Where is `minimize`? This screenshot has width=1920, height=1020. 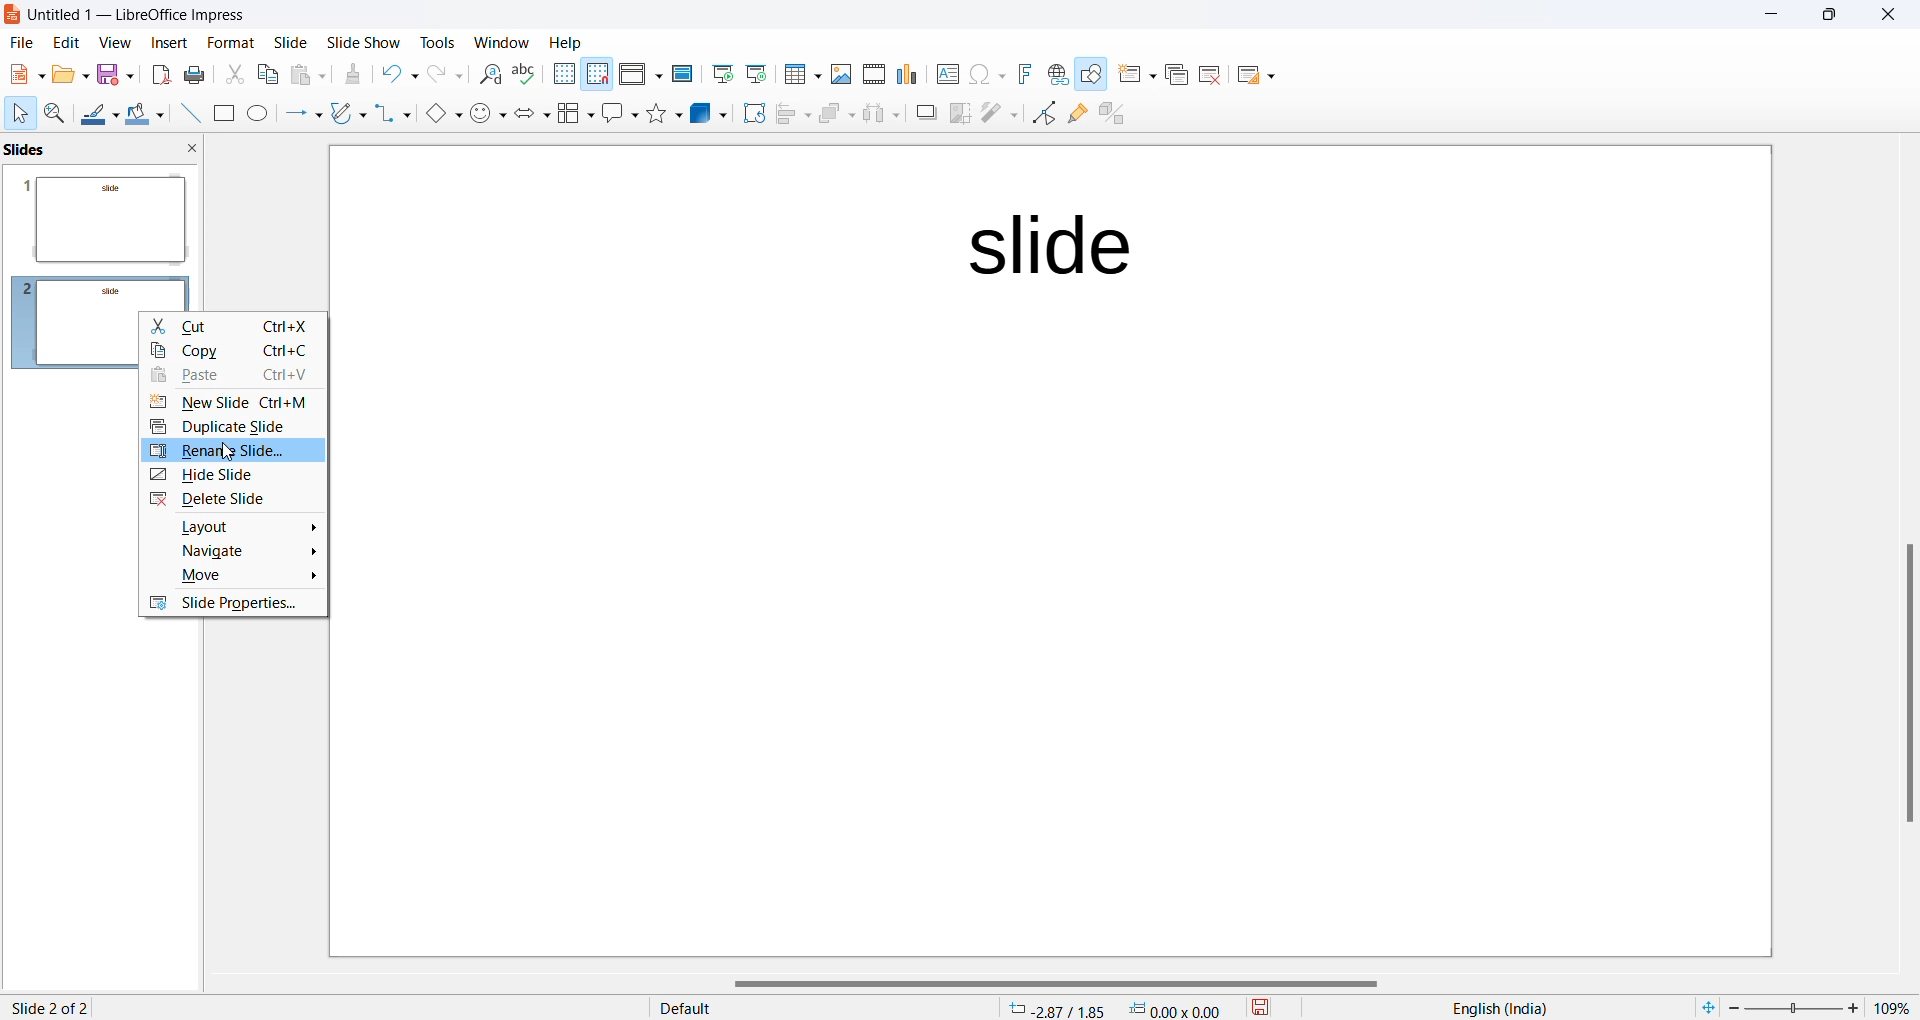
minimize is located at coordinates (1766, 17).